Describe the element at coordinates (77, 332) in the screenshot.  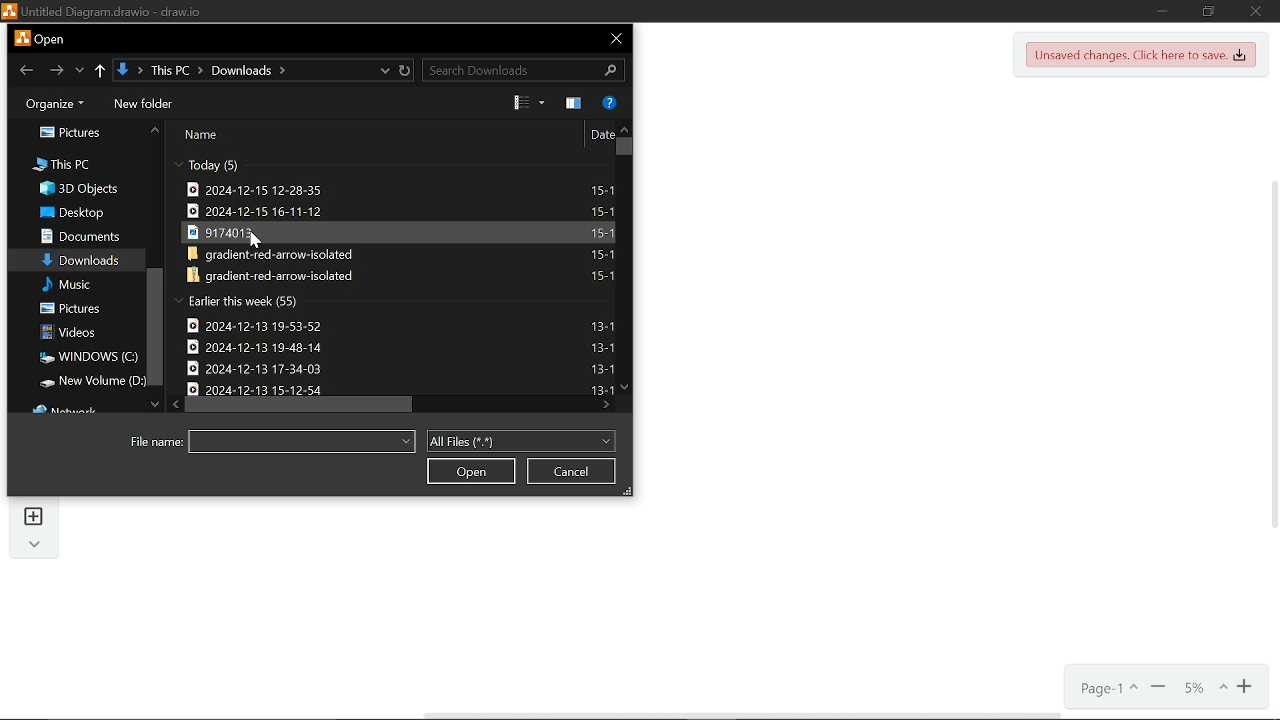
I see `videos` at that location.